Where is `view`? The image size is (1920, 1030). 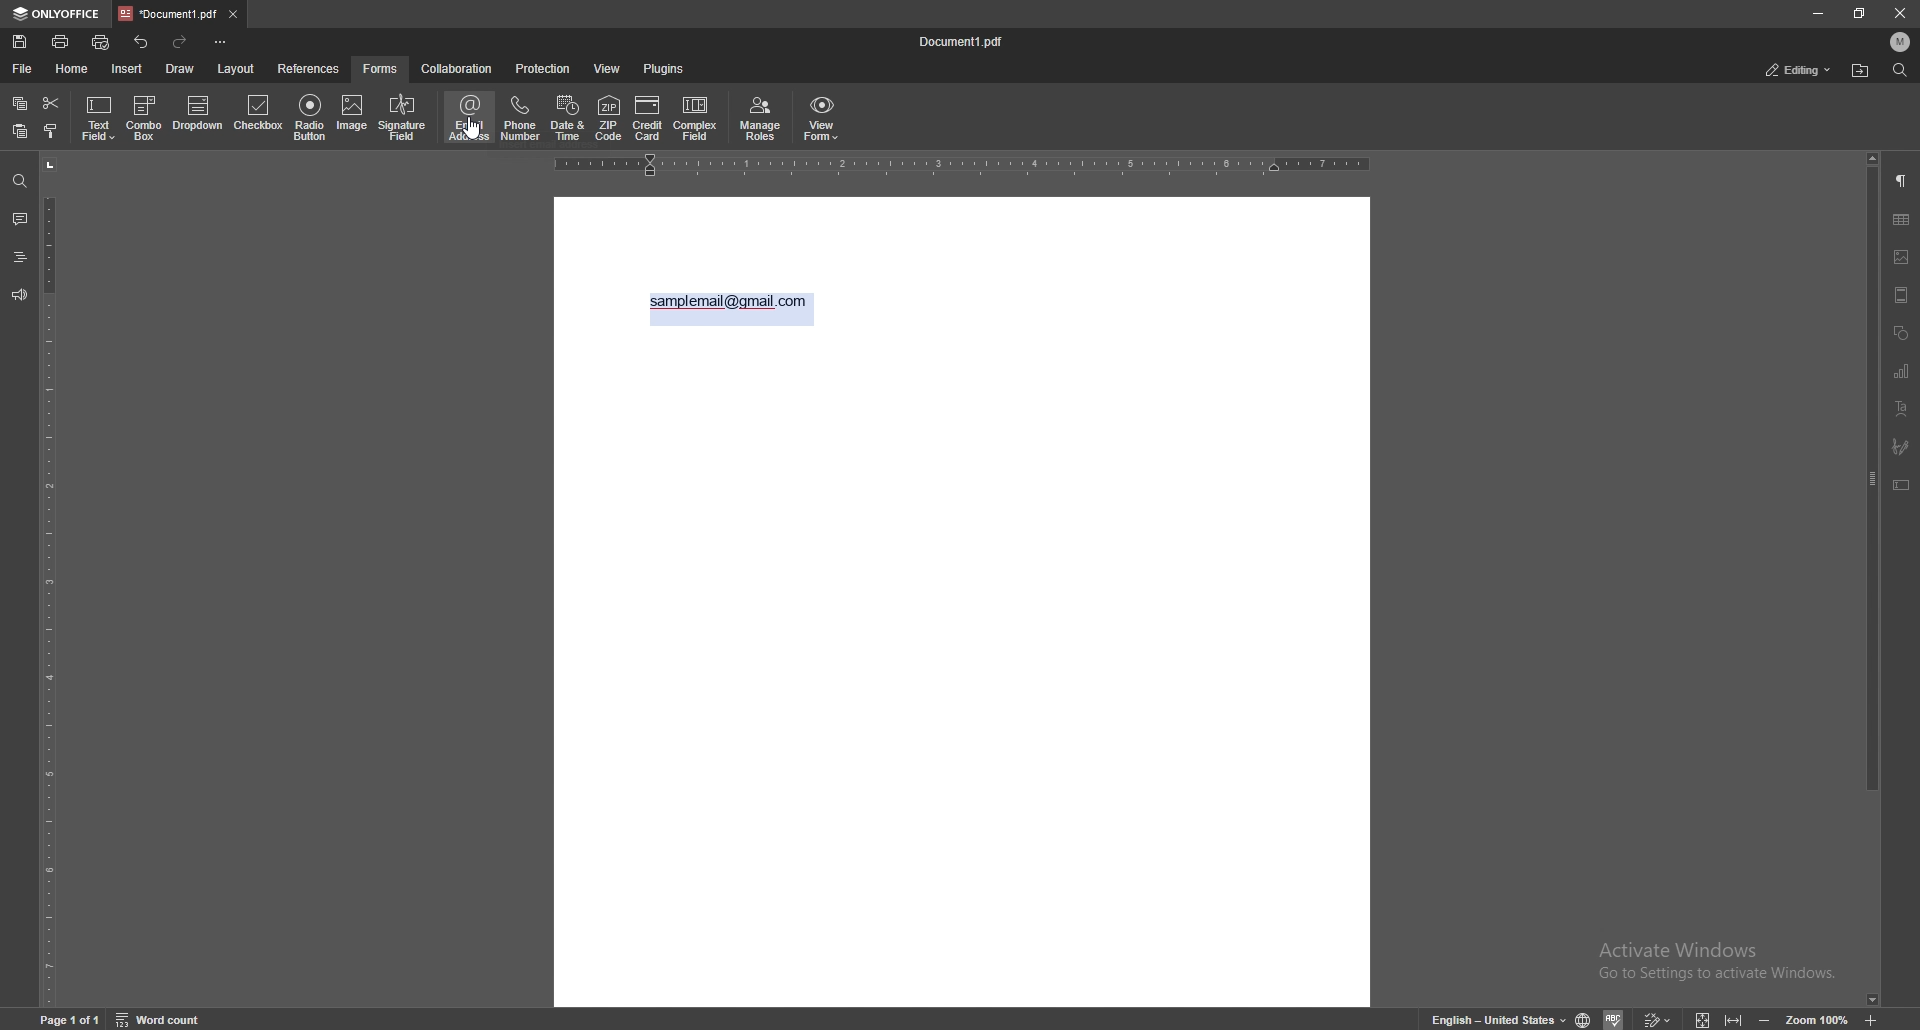 view is located at coordinates (608, 68).